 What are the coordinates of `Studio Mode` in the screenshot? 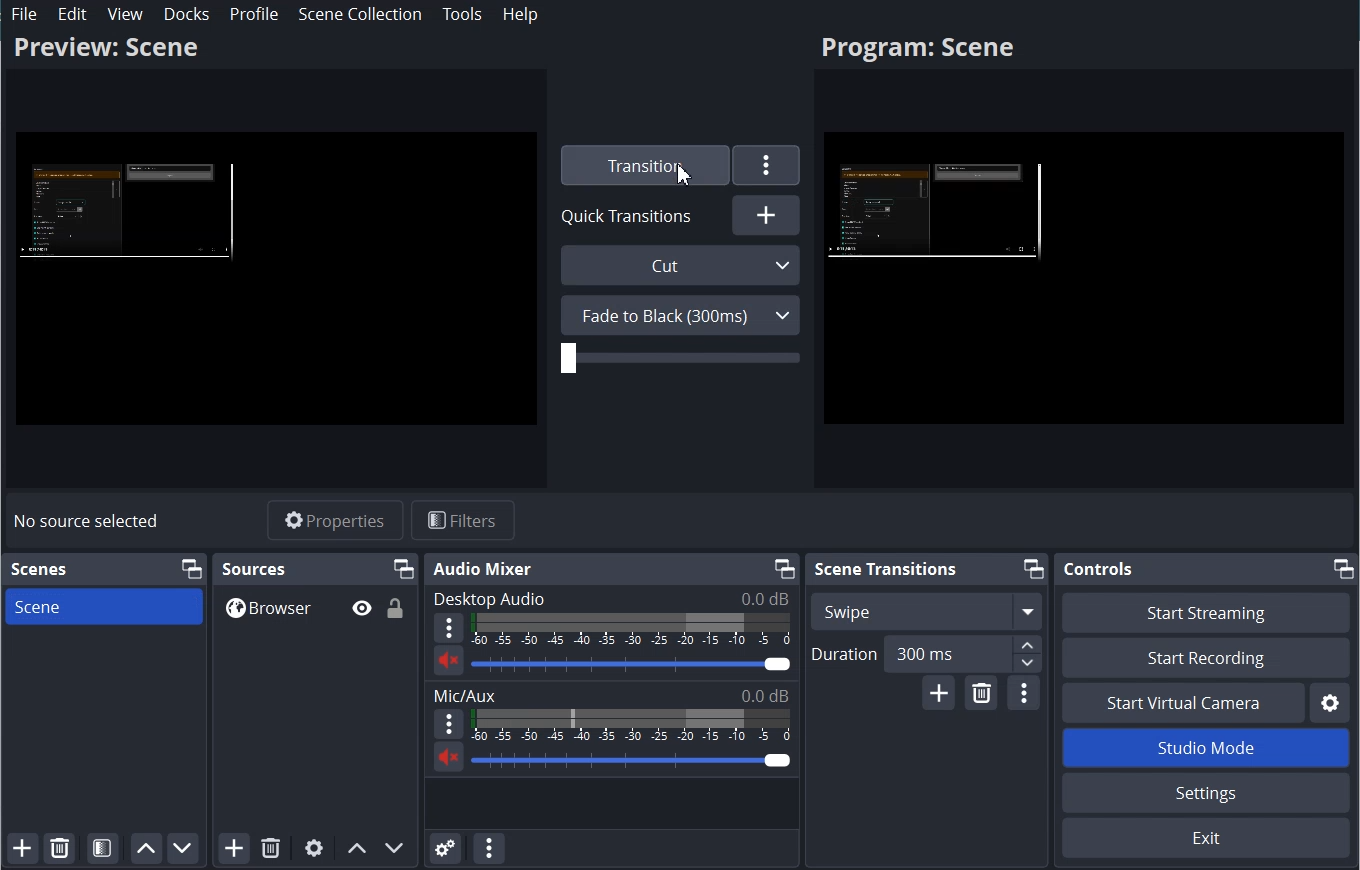 It's located at (1205, 747).